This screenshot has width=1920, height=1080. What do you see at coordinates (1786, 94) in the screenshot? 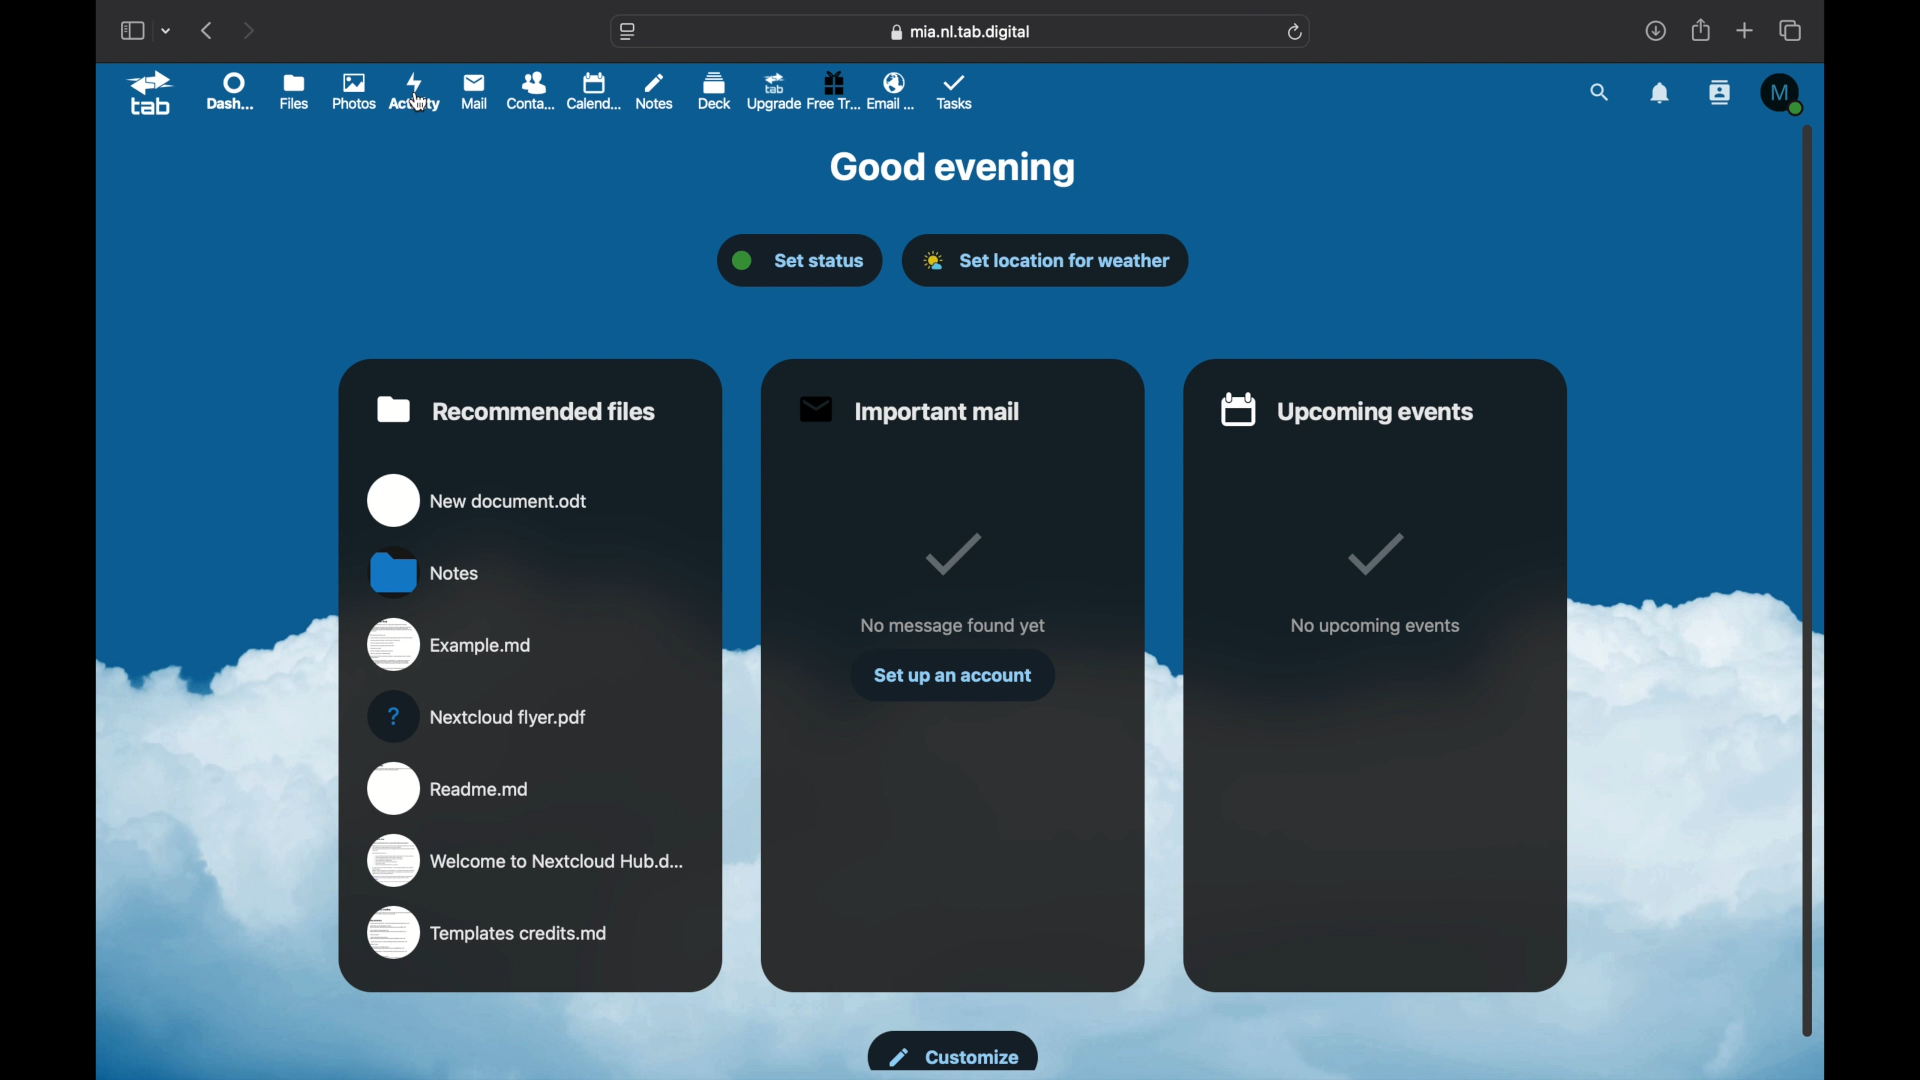
I see `M` at bounding box center [1786, 94].